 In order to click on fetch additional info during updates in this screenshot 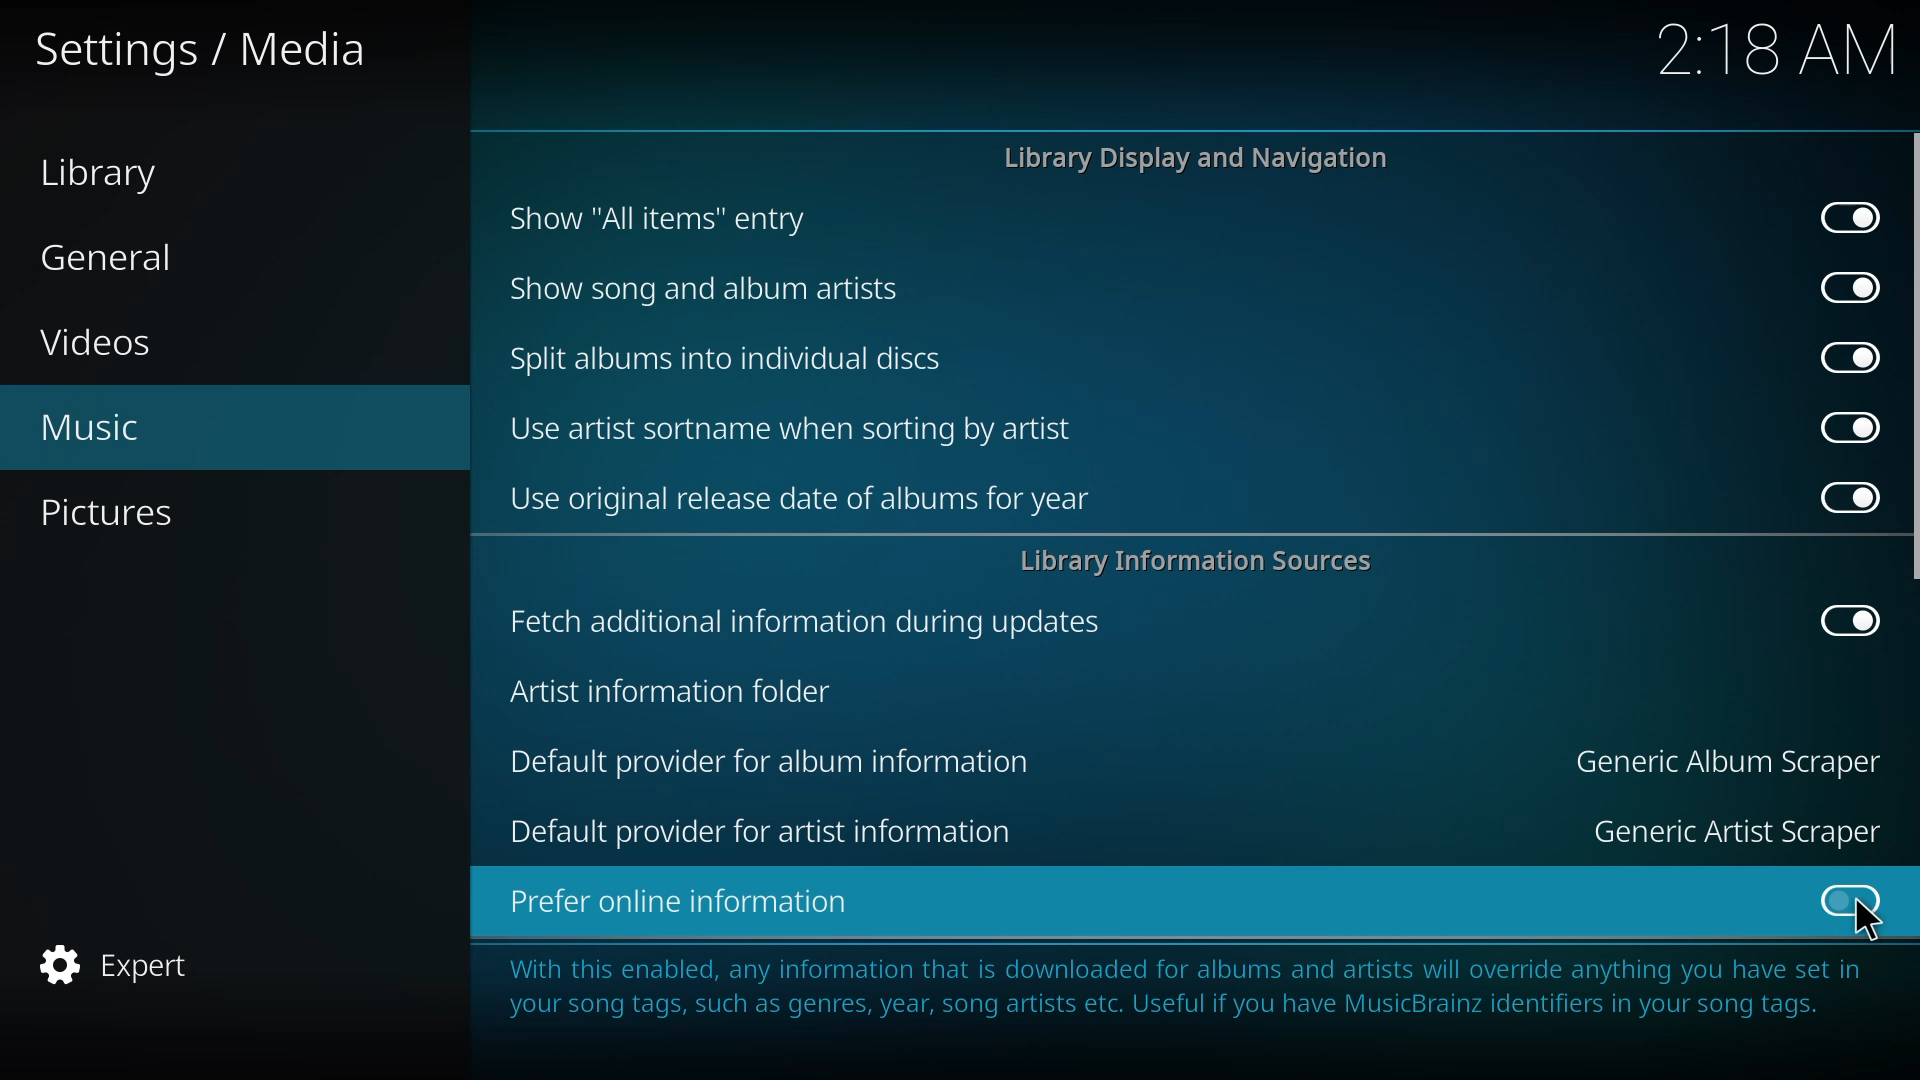, I will do `click(811, 620)`.